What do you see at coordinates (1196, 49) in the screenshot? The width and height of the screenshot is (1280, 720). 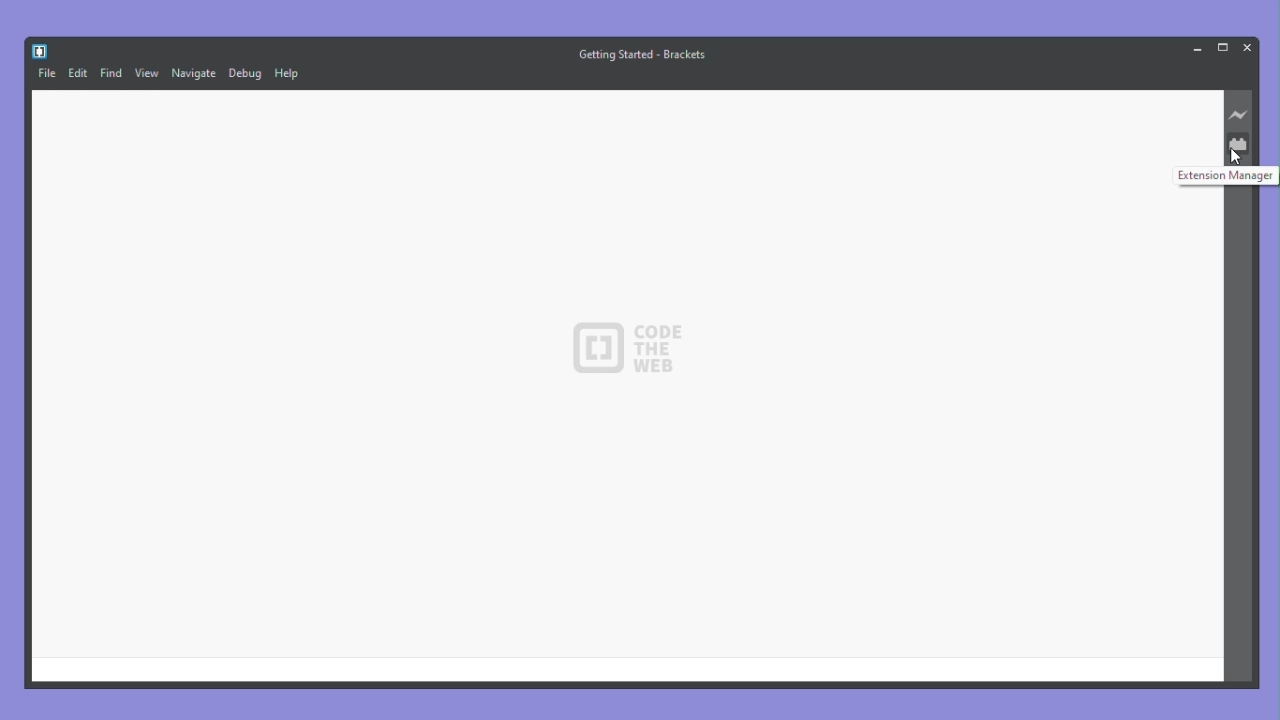 I see `Minimise` at bounding box center [1196, 49].